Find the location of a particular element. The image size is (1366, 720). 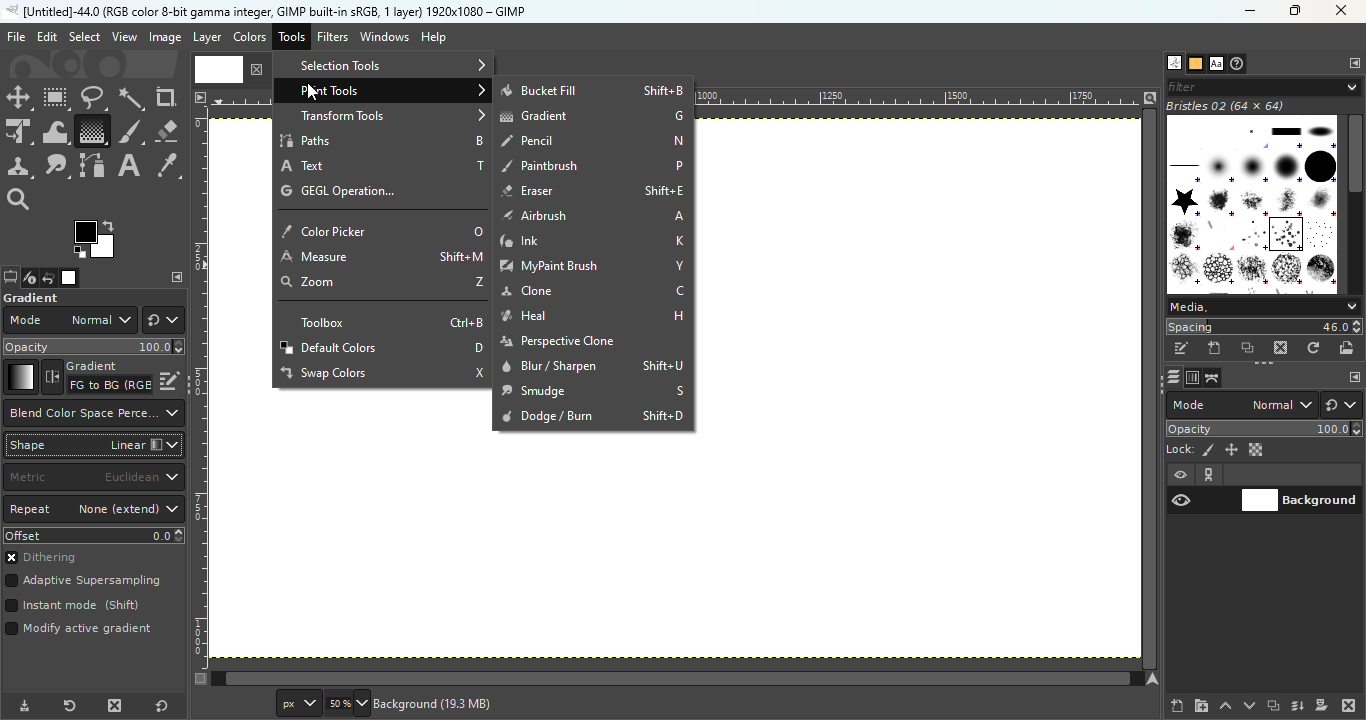

Current file is located at coordinates (231, 68).